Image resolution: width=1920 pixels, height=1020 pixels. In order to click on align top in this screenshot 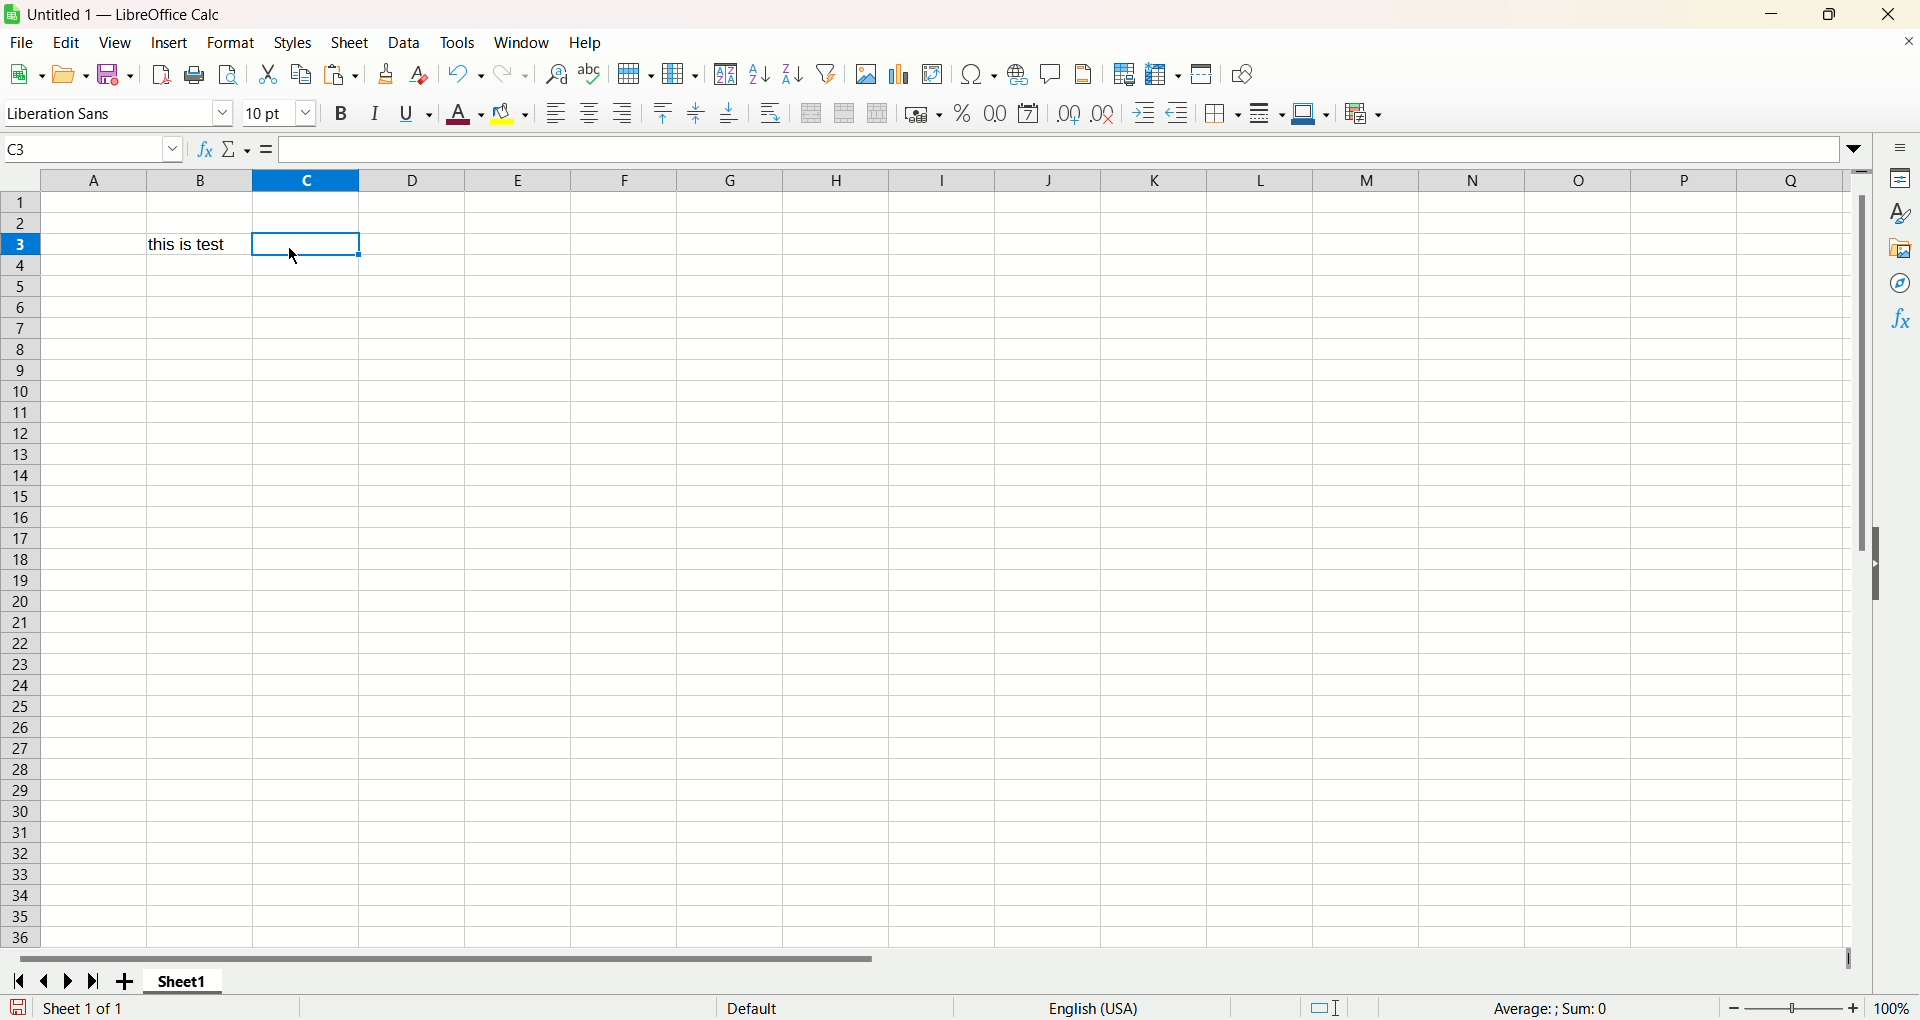, I will do `click(664, 112)`.